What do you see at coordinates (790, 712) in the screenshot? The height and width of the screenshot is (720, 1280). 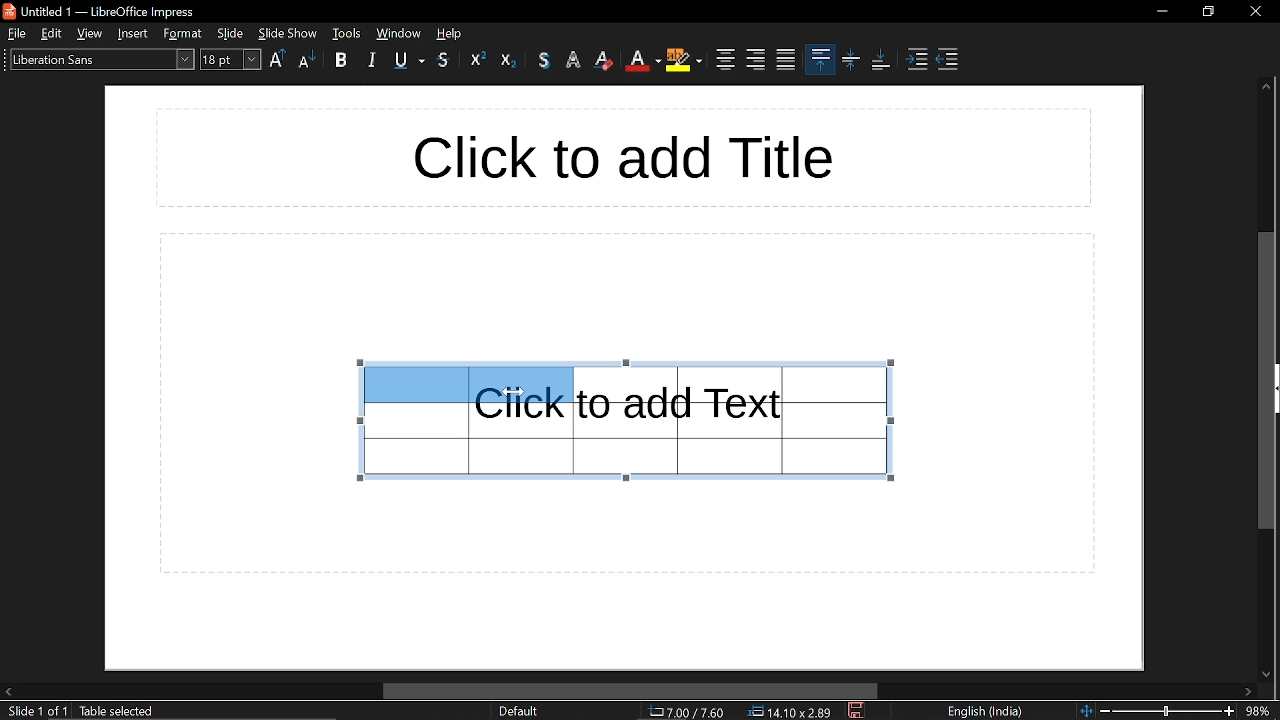 I see `dimension` at bounding box center [790, 712].